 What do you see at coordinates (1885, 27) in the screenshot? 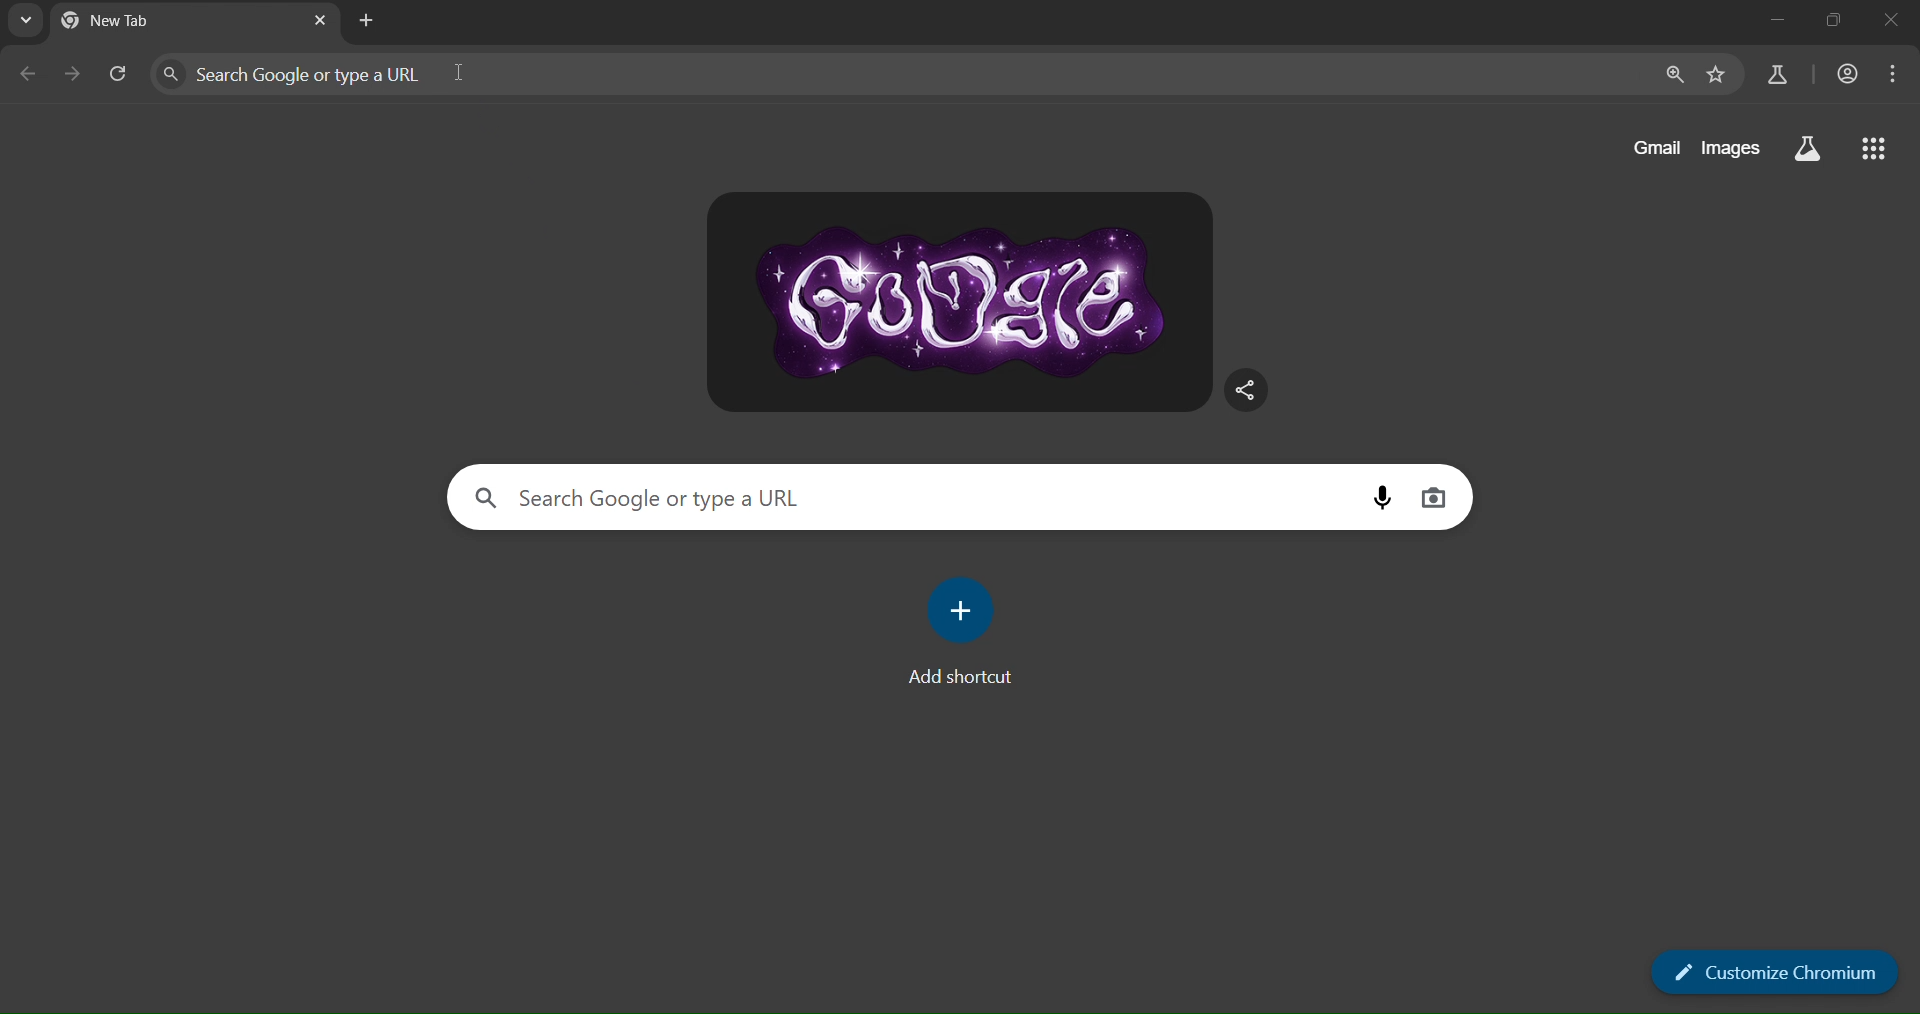
I see `close` at bounding box center [1885, 27].